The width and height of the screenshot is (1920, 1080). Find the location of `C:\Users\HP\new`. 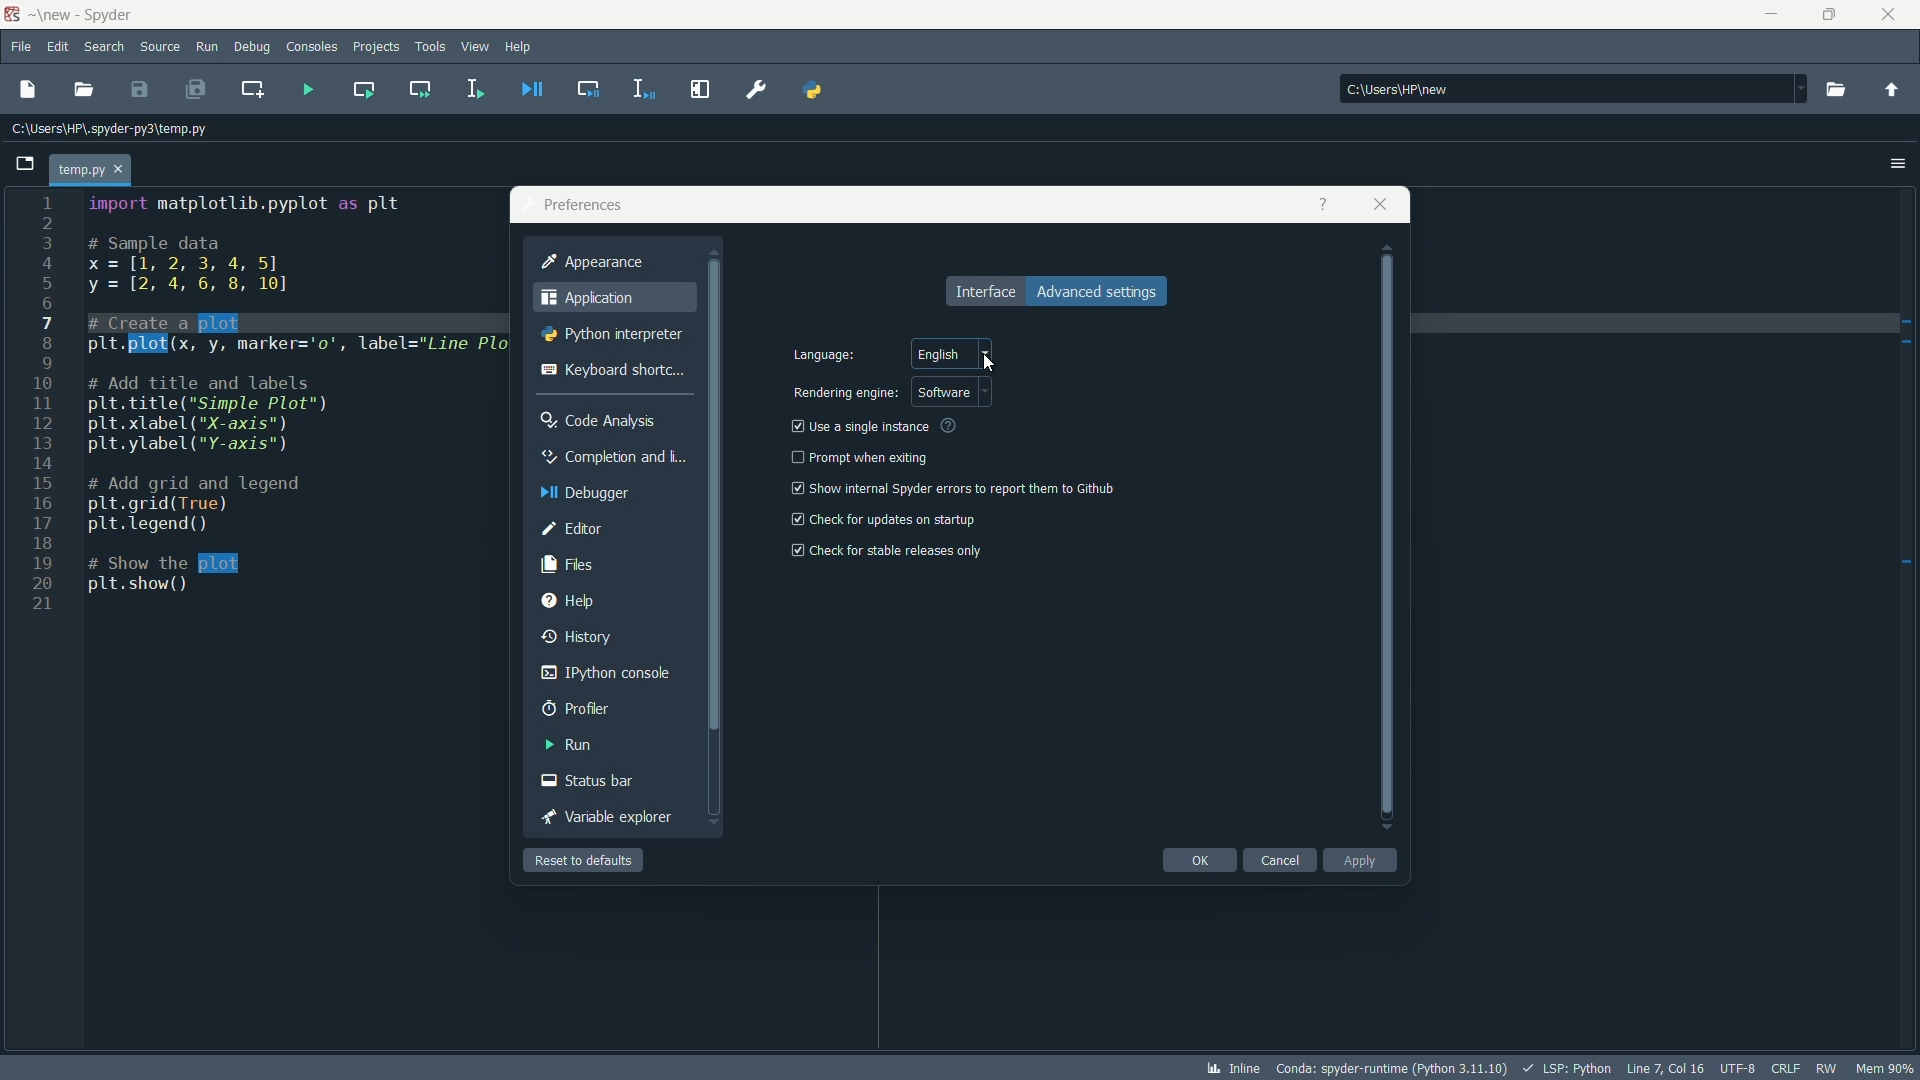

C:\Users\HP\new is located at coordinates (1404, 88).